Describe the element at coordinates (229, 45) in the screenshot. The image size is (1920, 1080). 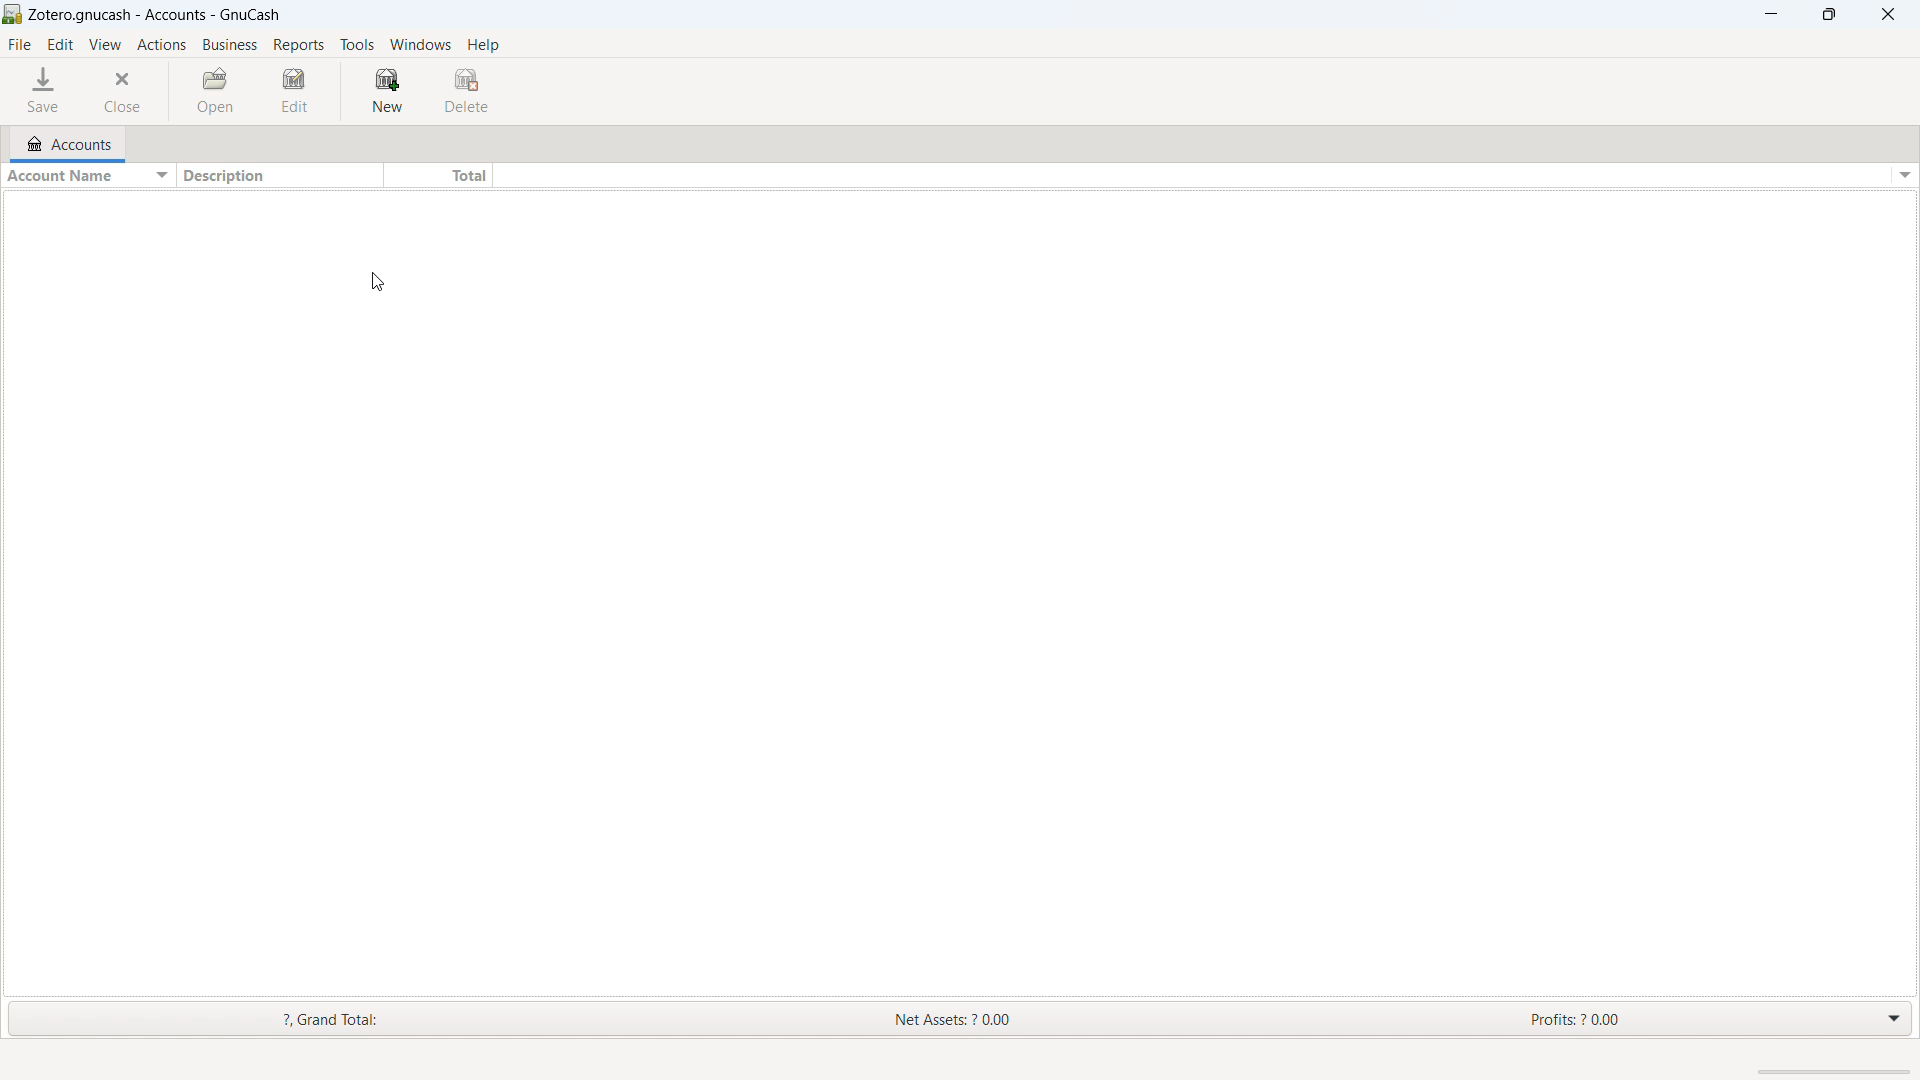
I see `business` at that location.